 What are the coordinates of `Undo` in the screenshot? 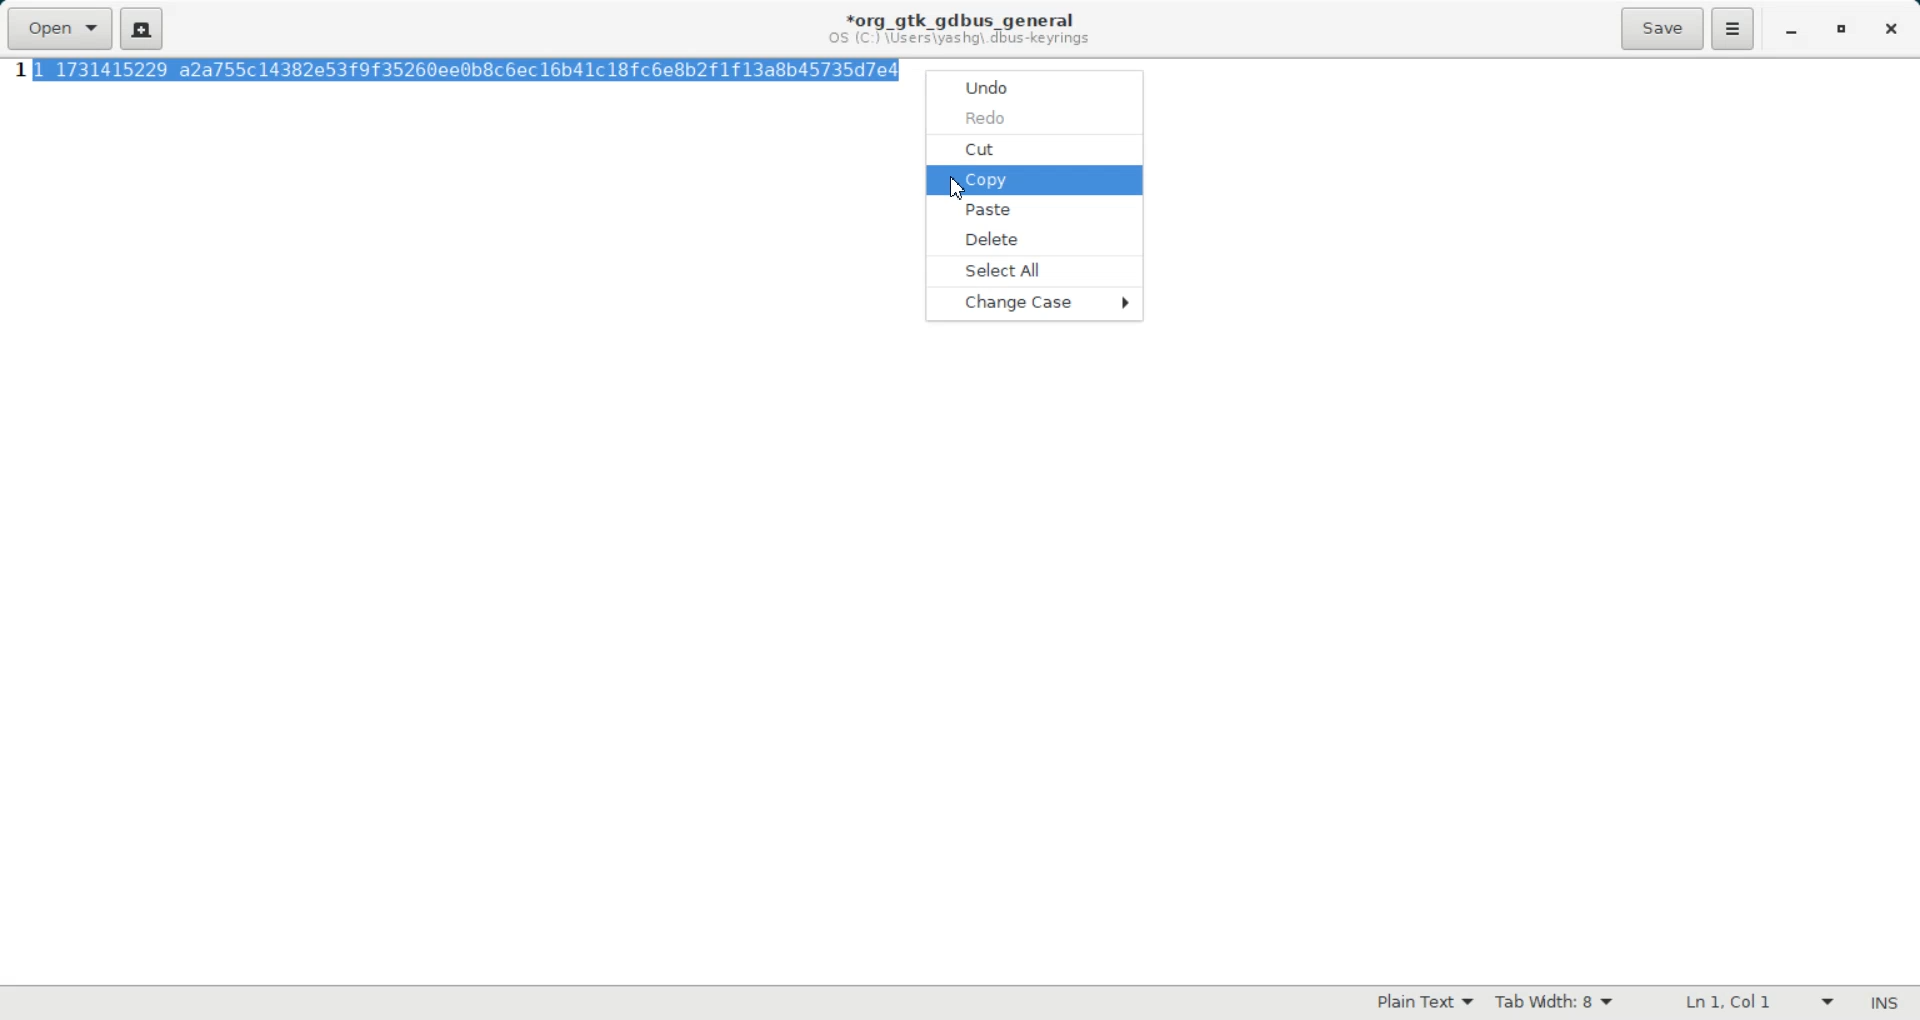 It's located at (1028, 90).